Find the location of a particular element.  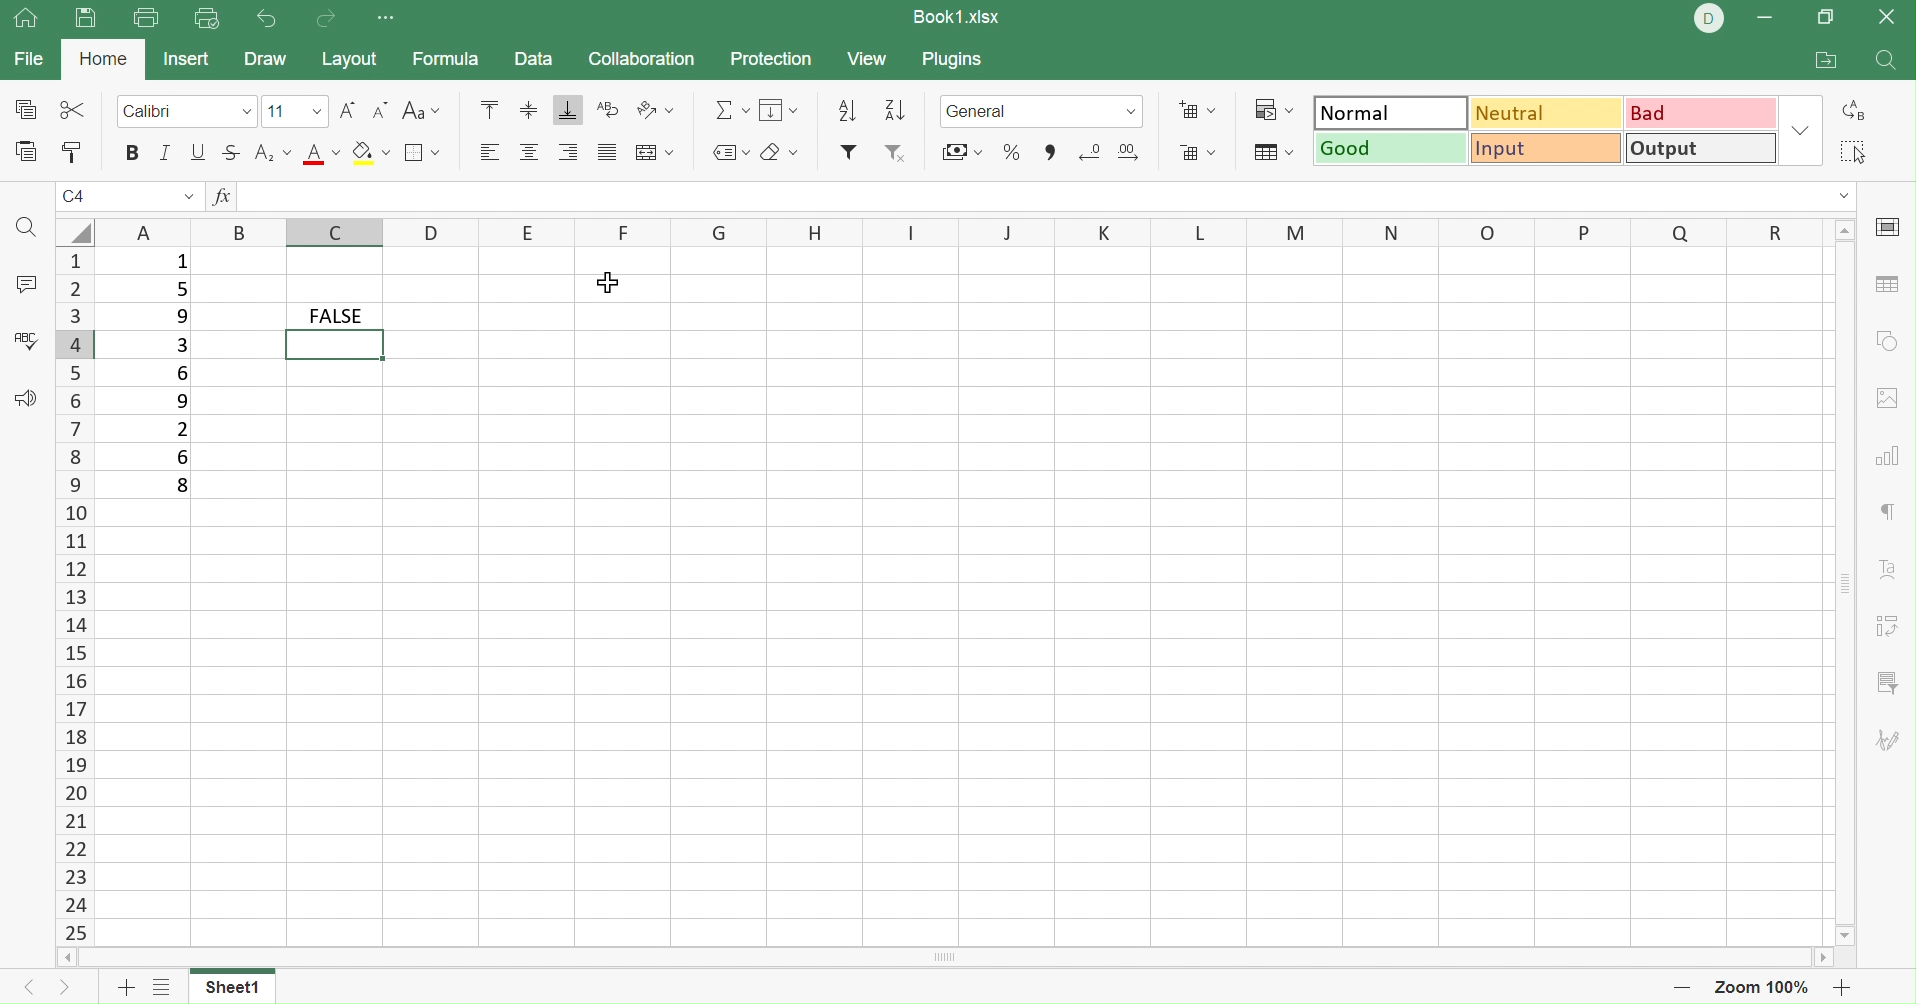

=ISBLANK(A3) is located at coordinates (303, 196).